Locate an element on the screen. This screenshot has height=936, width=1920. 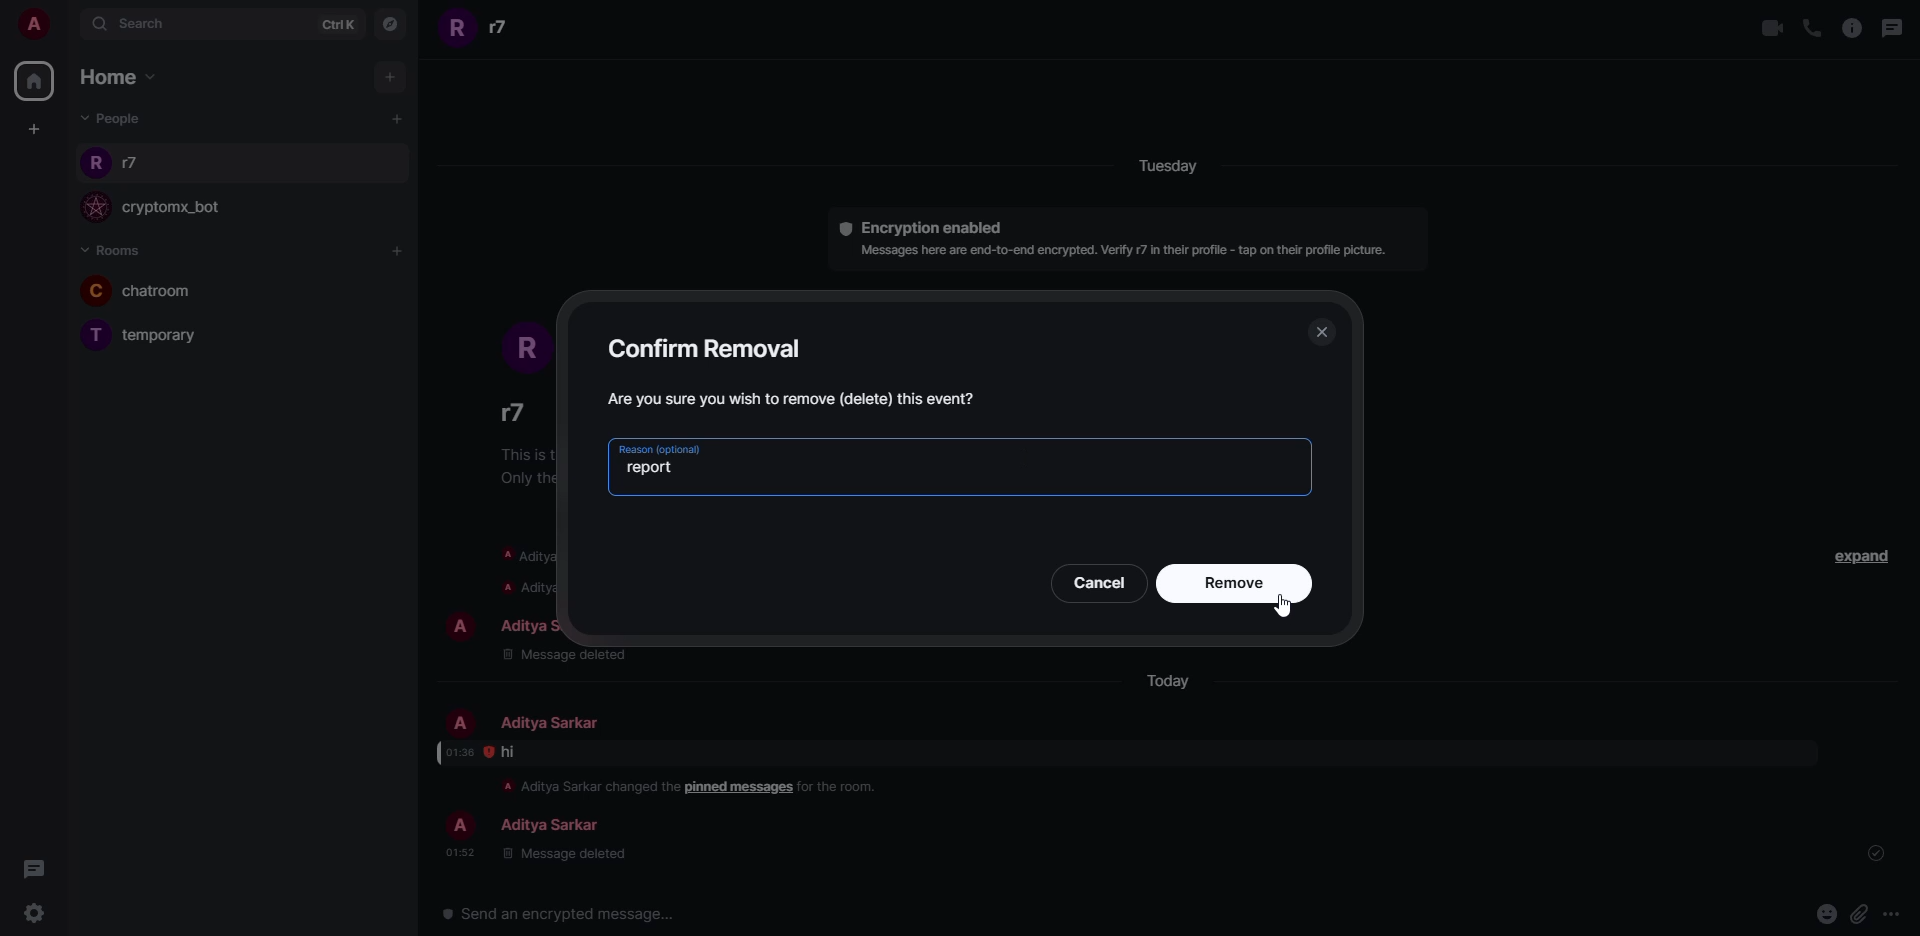
time is located at coordinates (459, 752).